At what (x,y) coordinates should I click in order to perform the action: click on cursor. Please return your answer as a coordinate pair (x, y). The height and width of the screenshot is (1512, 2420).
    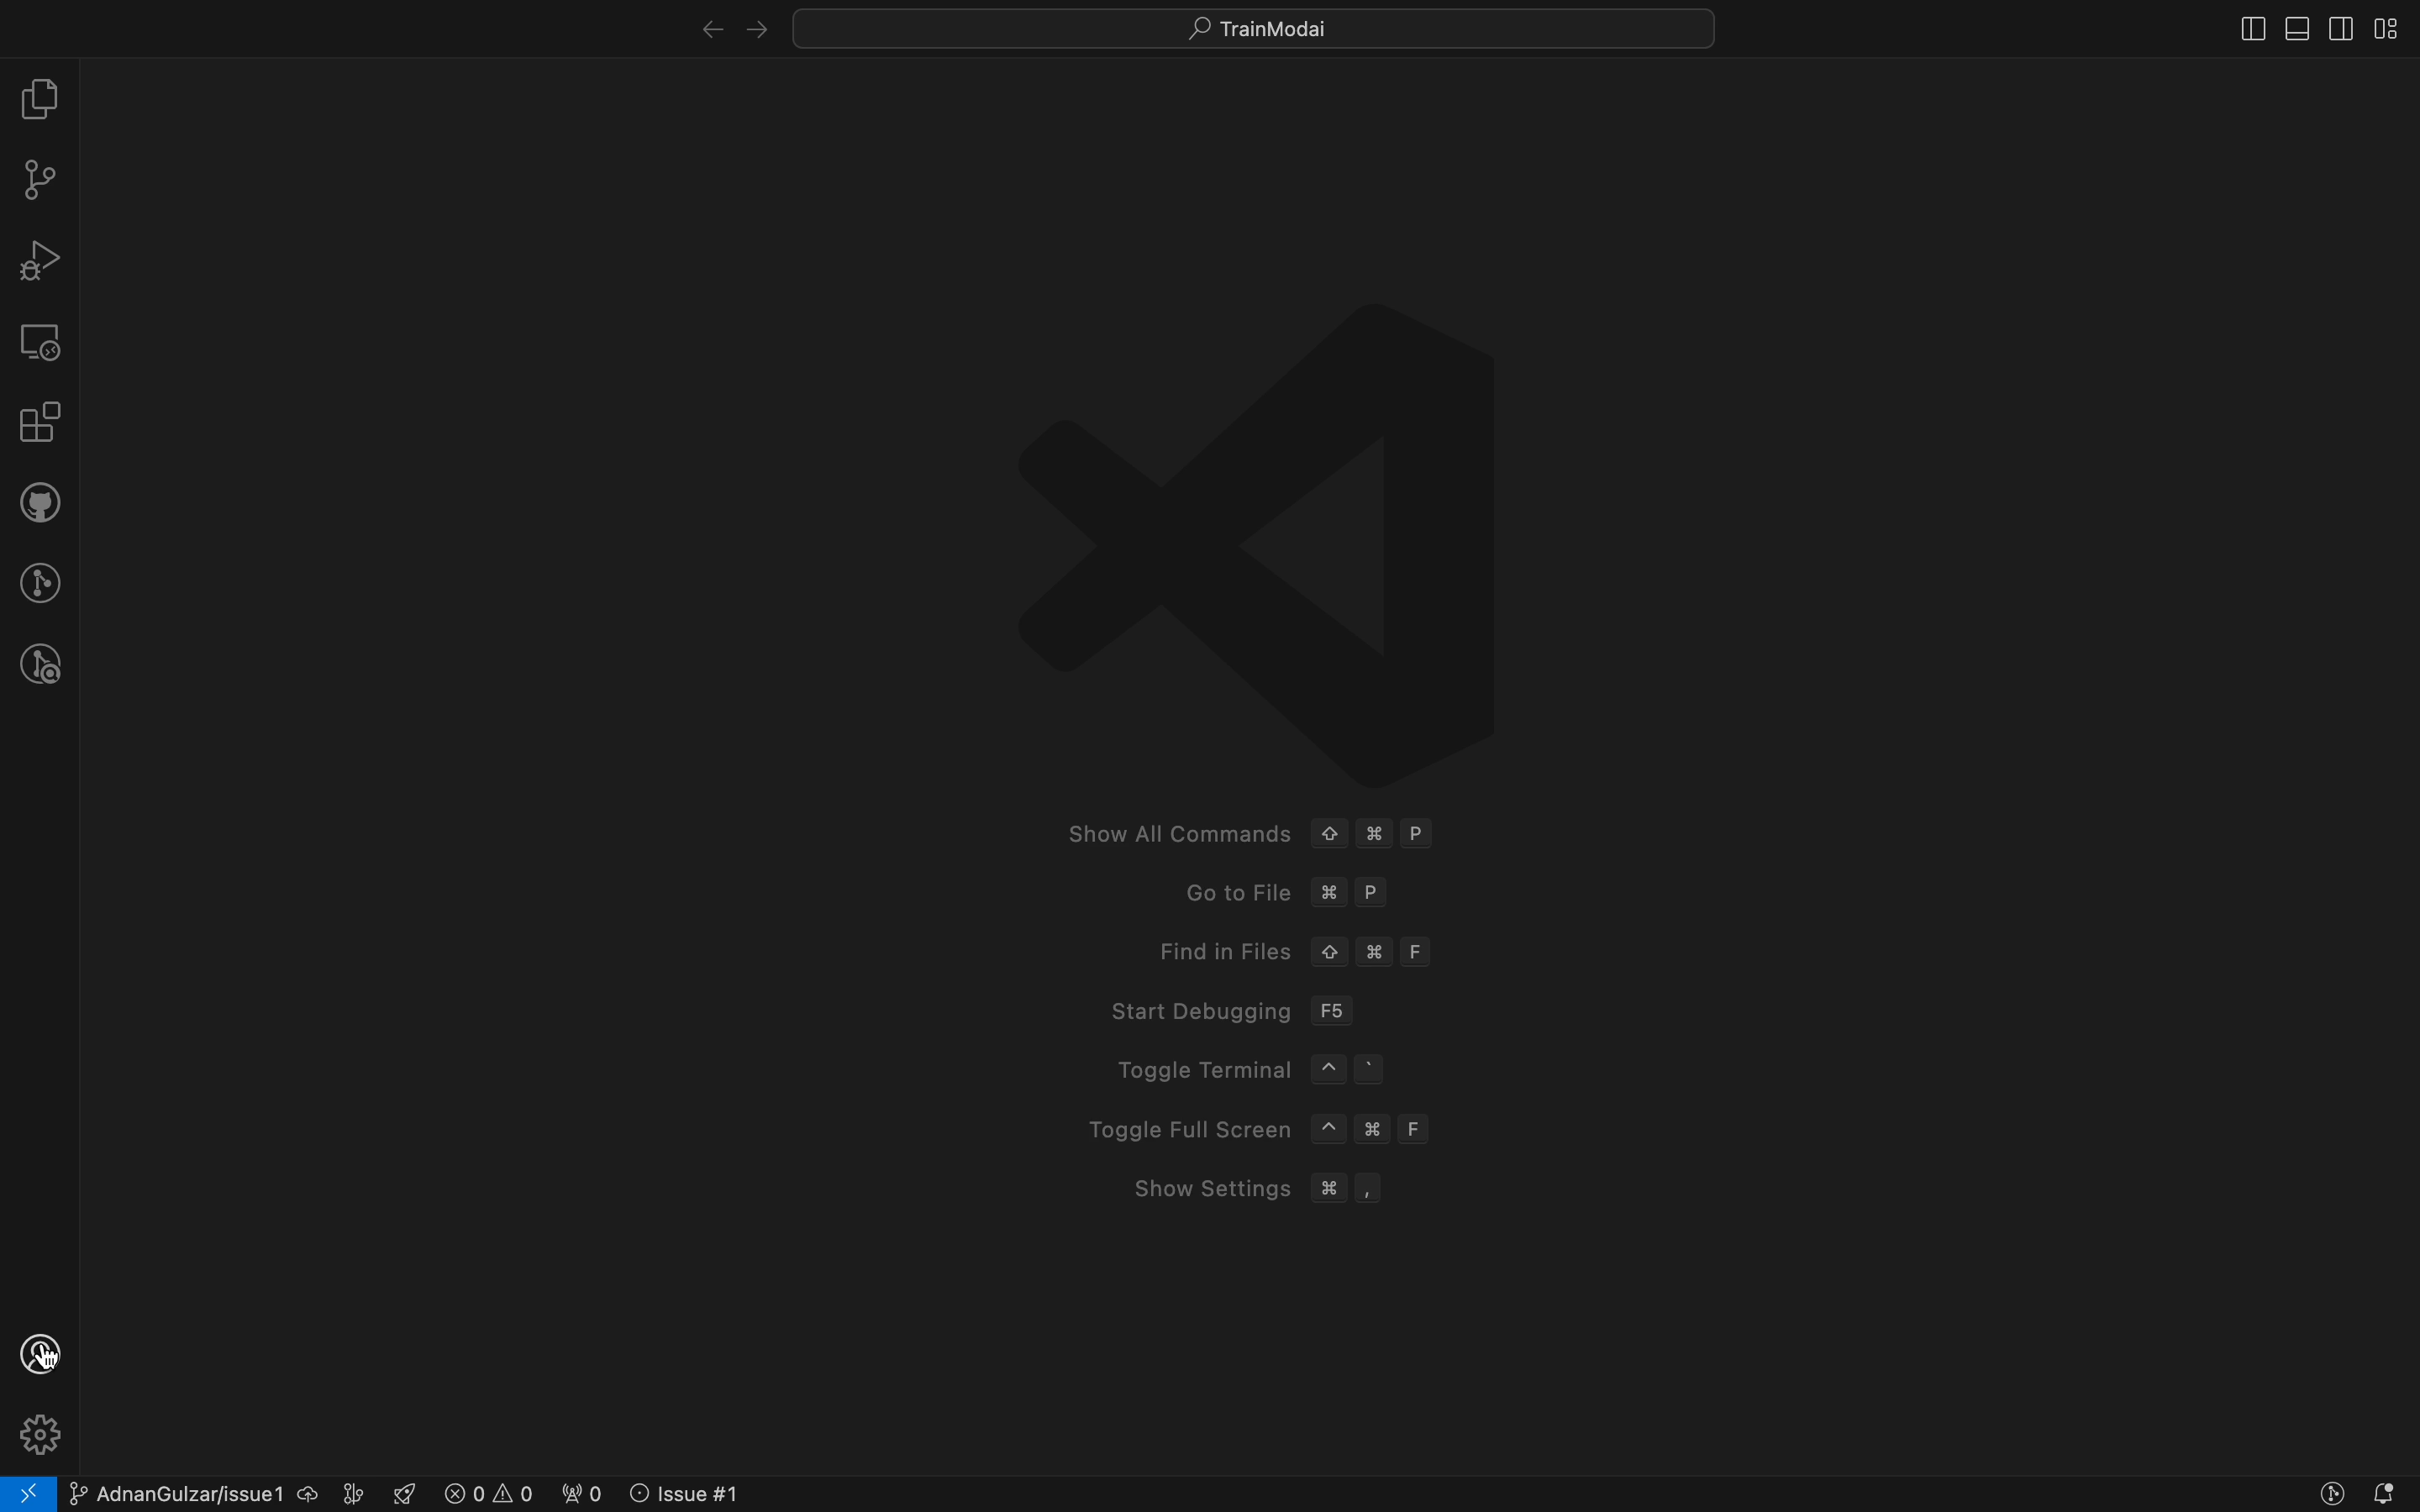
    Looking at the image, I should click on (41, 1353).